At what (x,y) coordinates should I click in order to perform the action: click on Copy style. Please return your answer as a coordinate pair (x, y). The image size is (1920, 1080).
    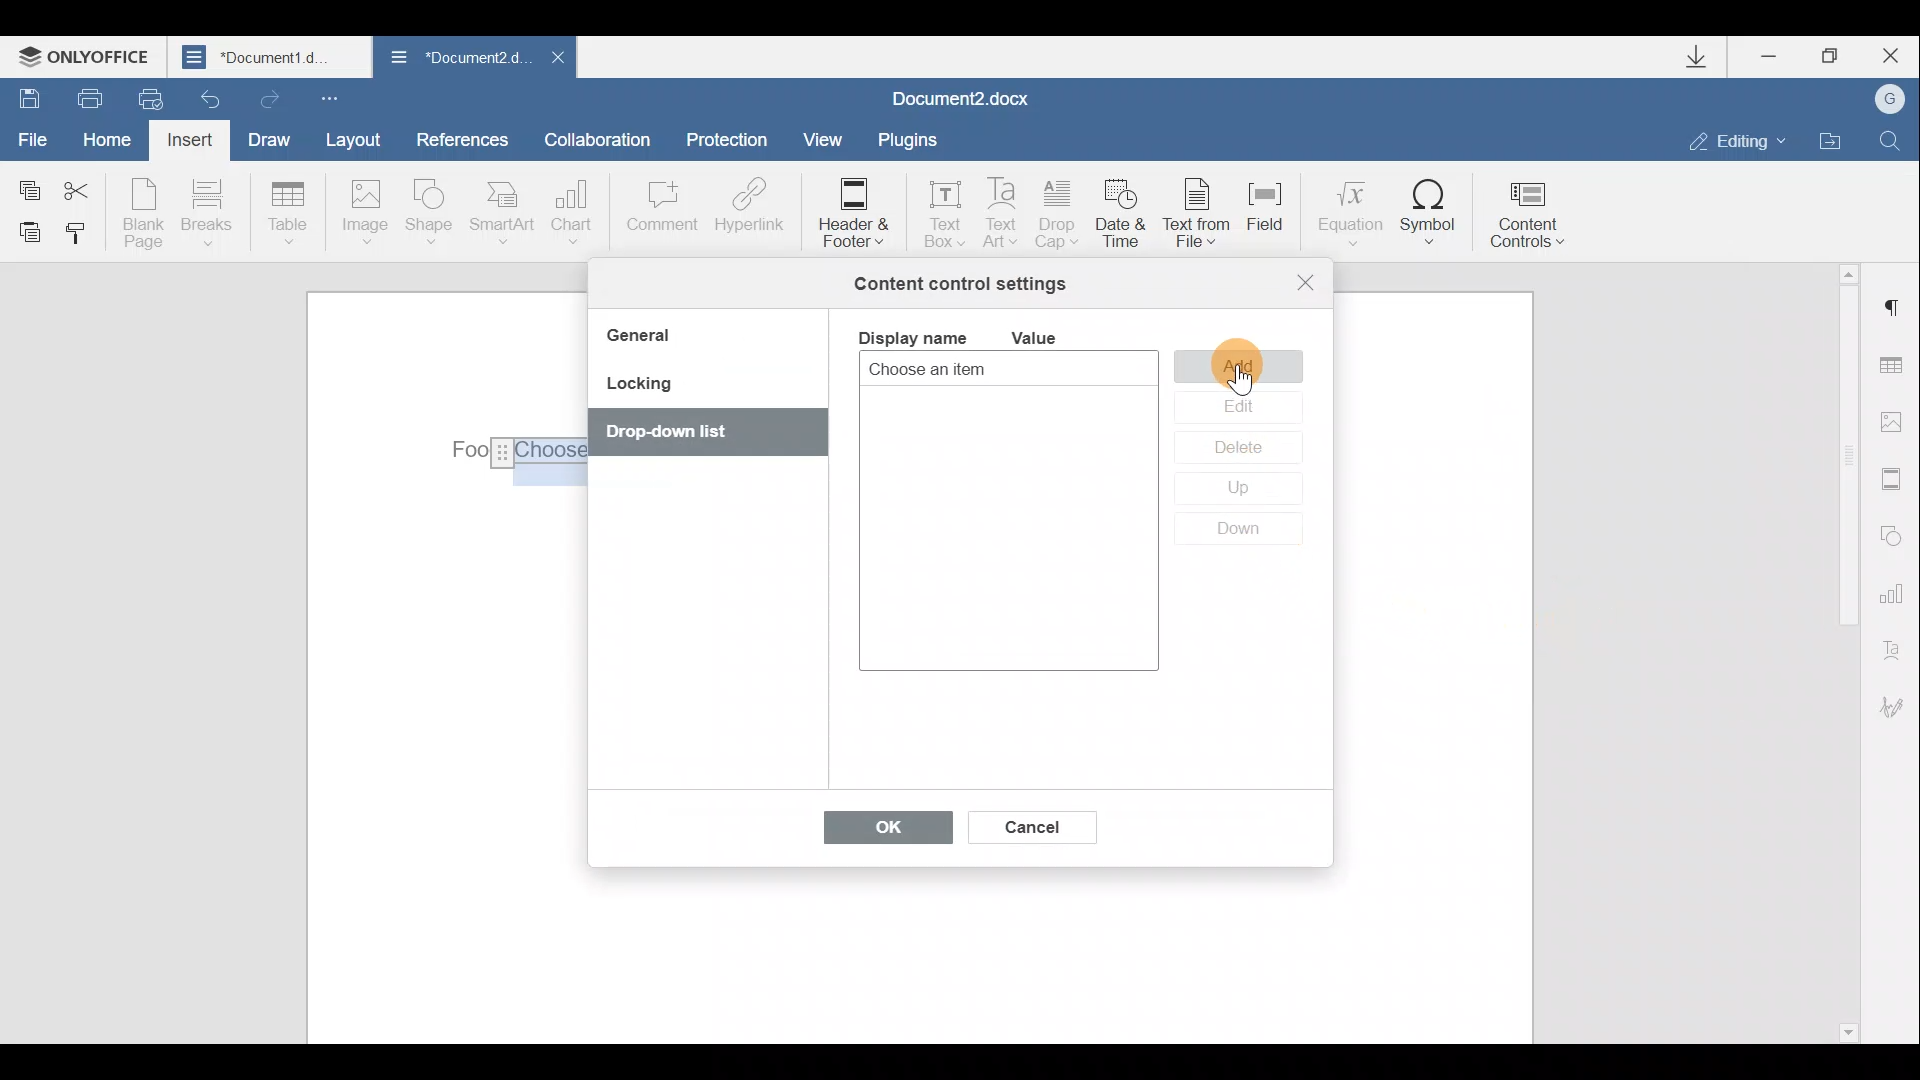
    Looking at the image, I should click on (78, 237).